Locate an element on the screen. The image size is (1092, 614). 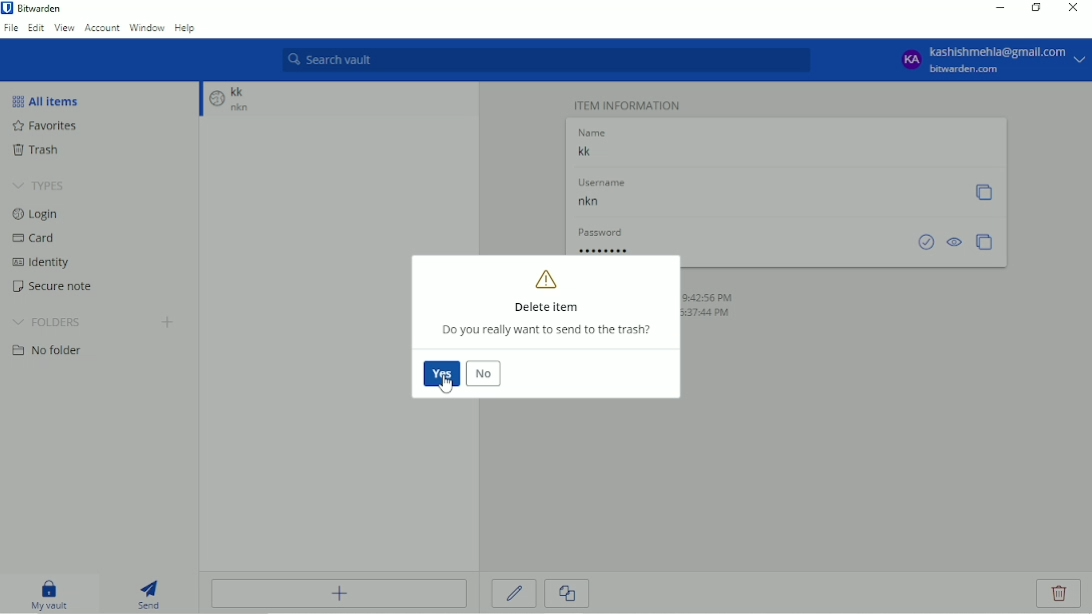
9:42:56PM is located at coordinates (710, 296).